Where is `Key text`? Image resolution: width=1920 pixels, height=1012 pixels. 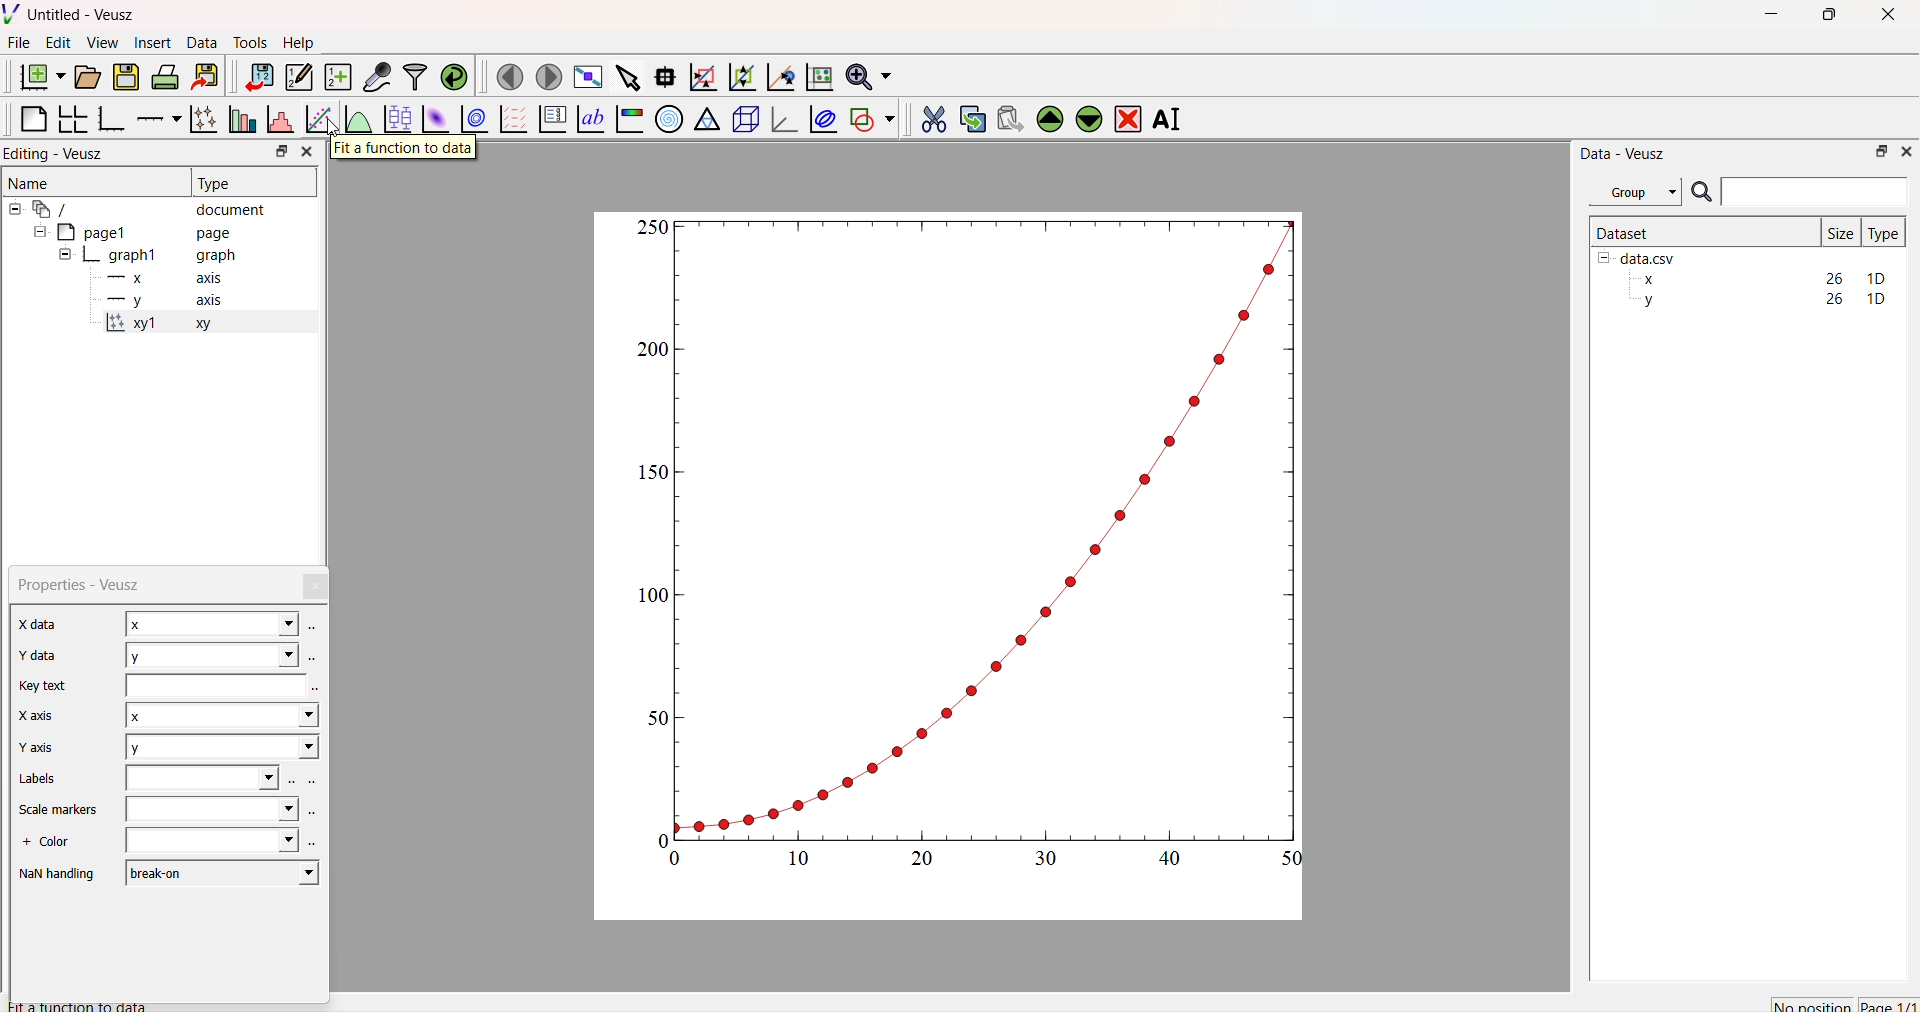 Key text is located at coordinates (45, 683).